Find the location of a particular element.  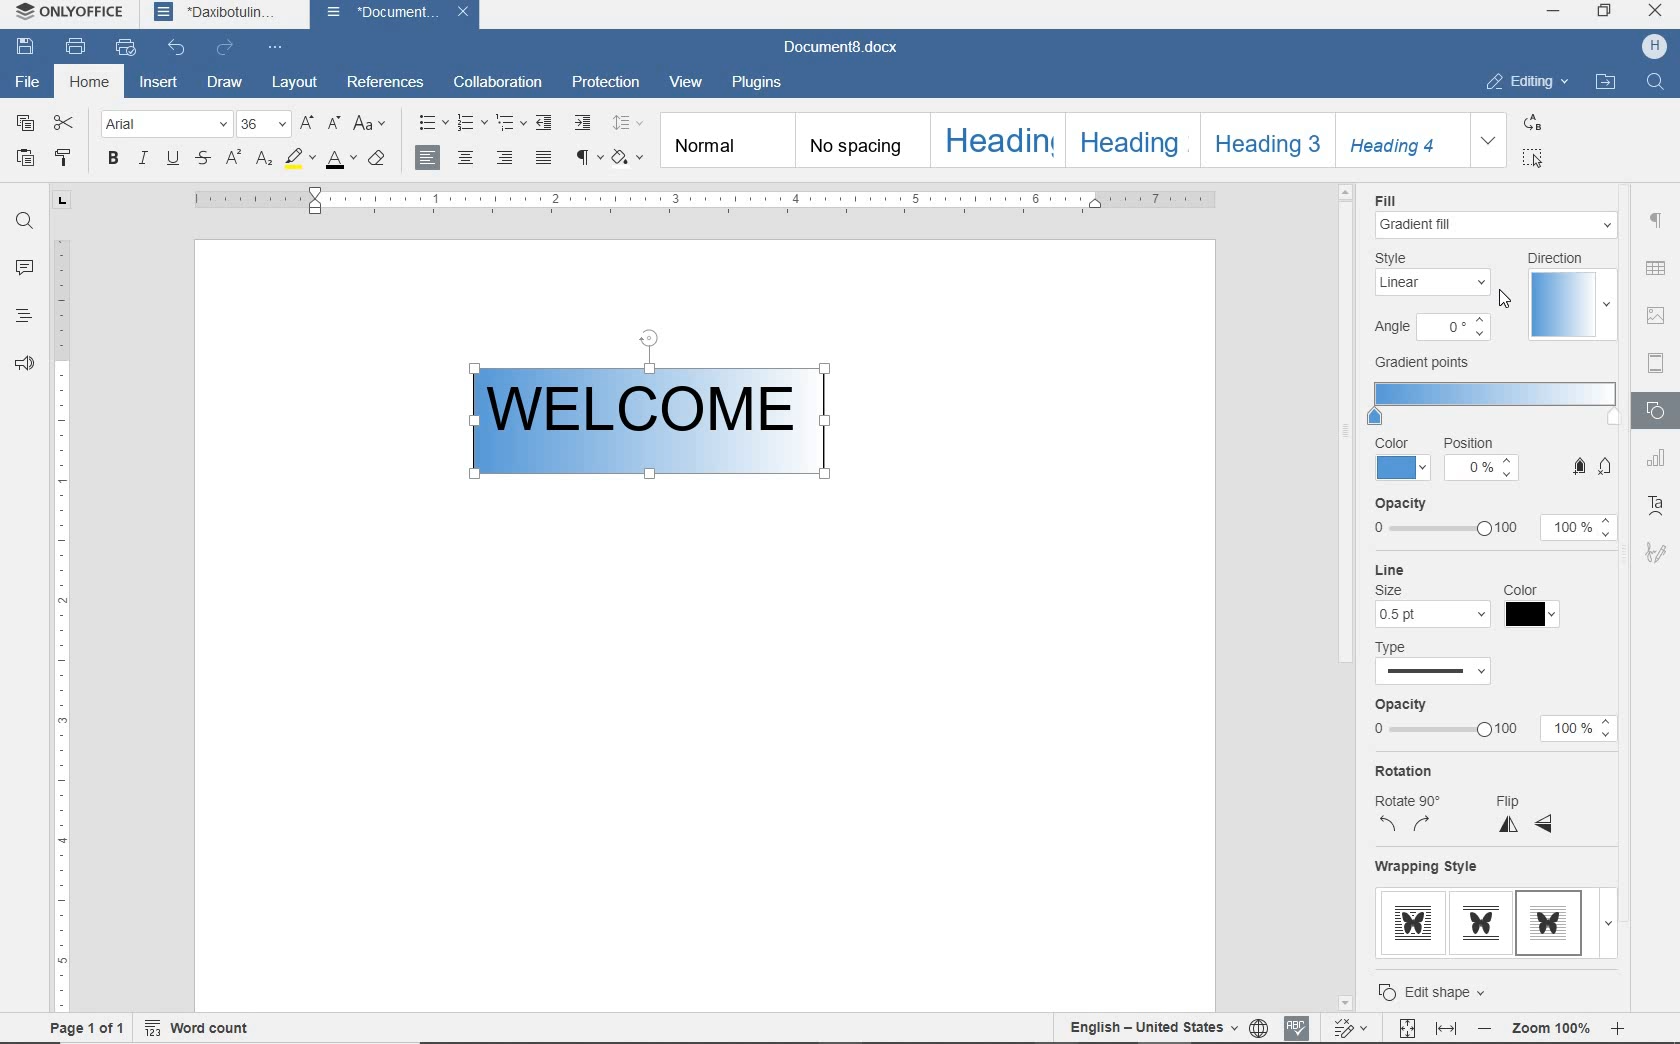

FIND is located at coordinates (24, 225).